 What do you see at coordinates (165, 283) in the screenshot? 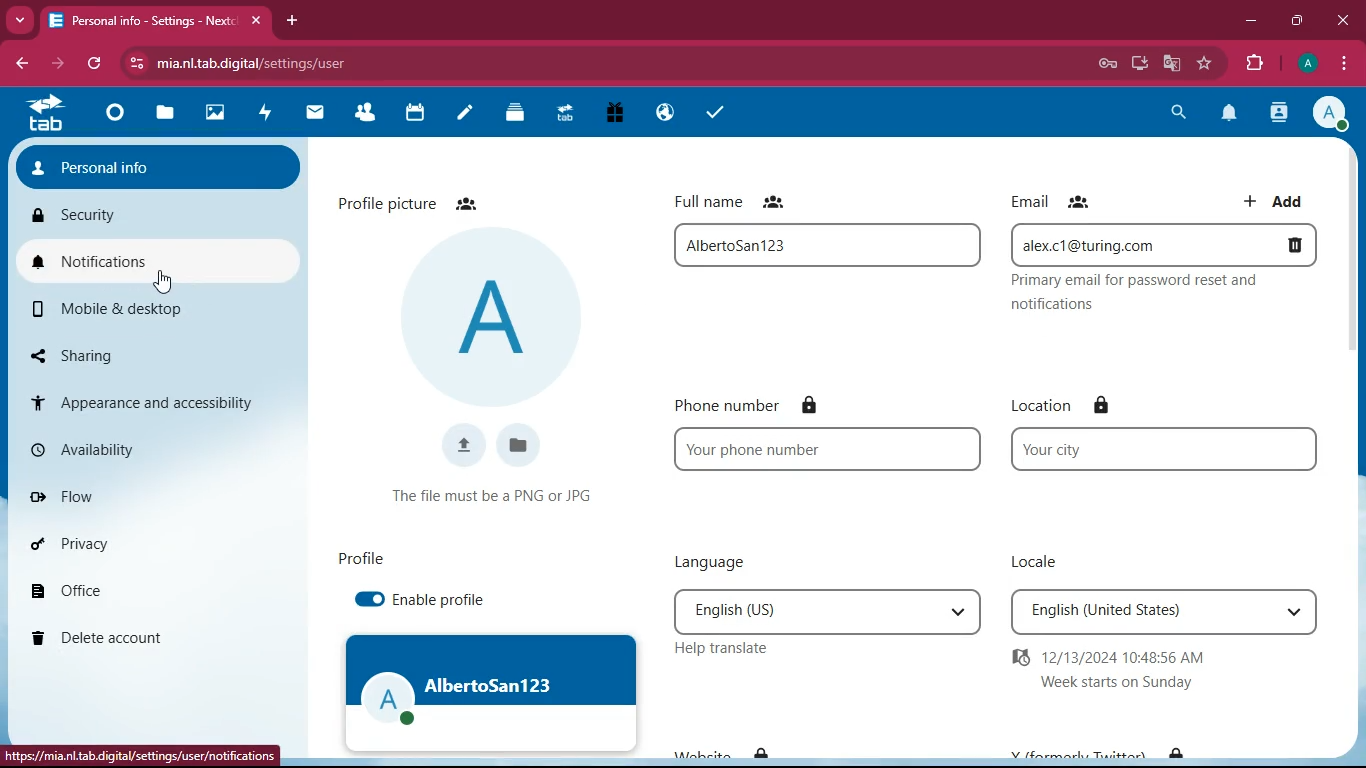
I see `cursor` at bounding box center [165, 283].